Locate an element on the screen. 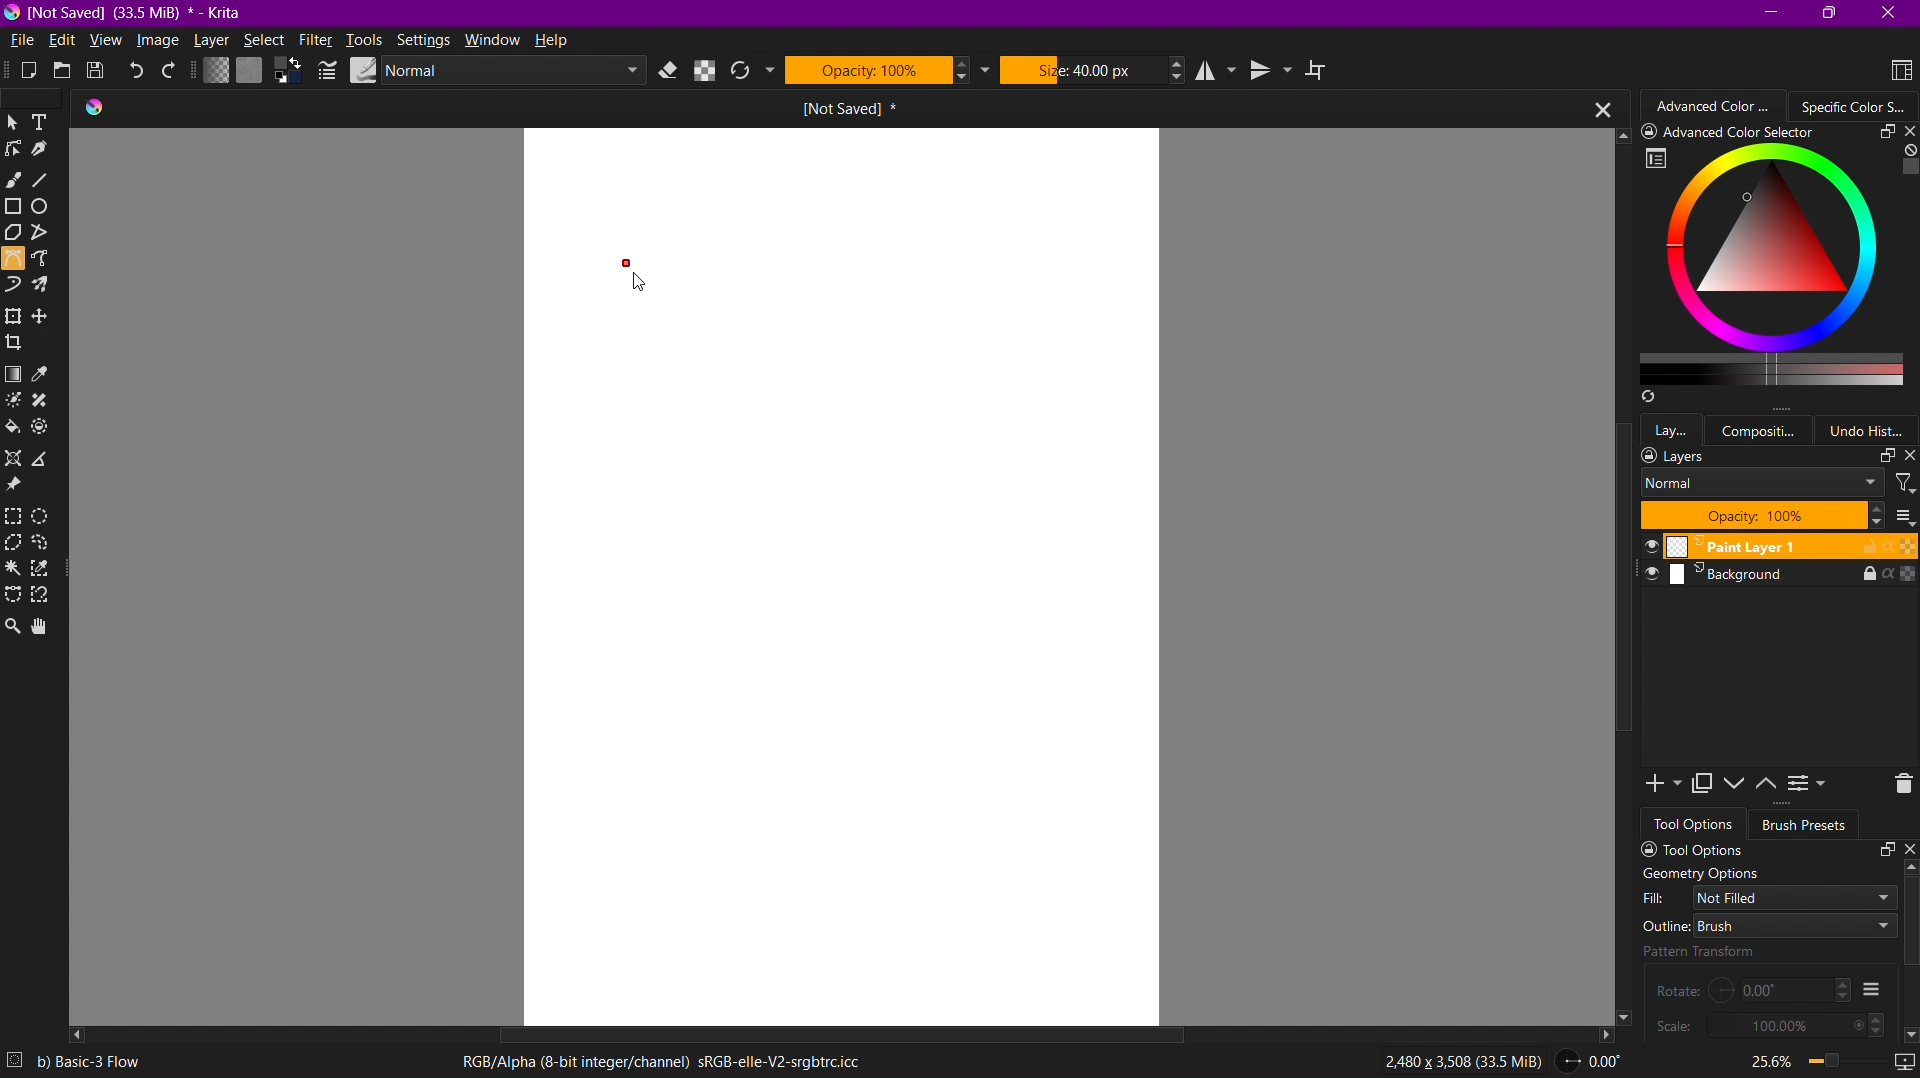 Image resolution: width=1920 pixels, height=1078 pixels. Down is located at coordinates (1629, 1020).